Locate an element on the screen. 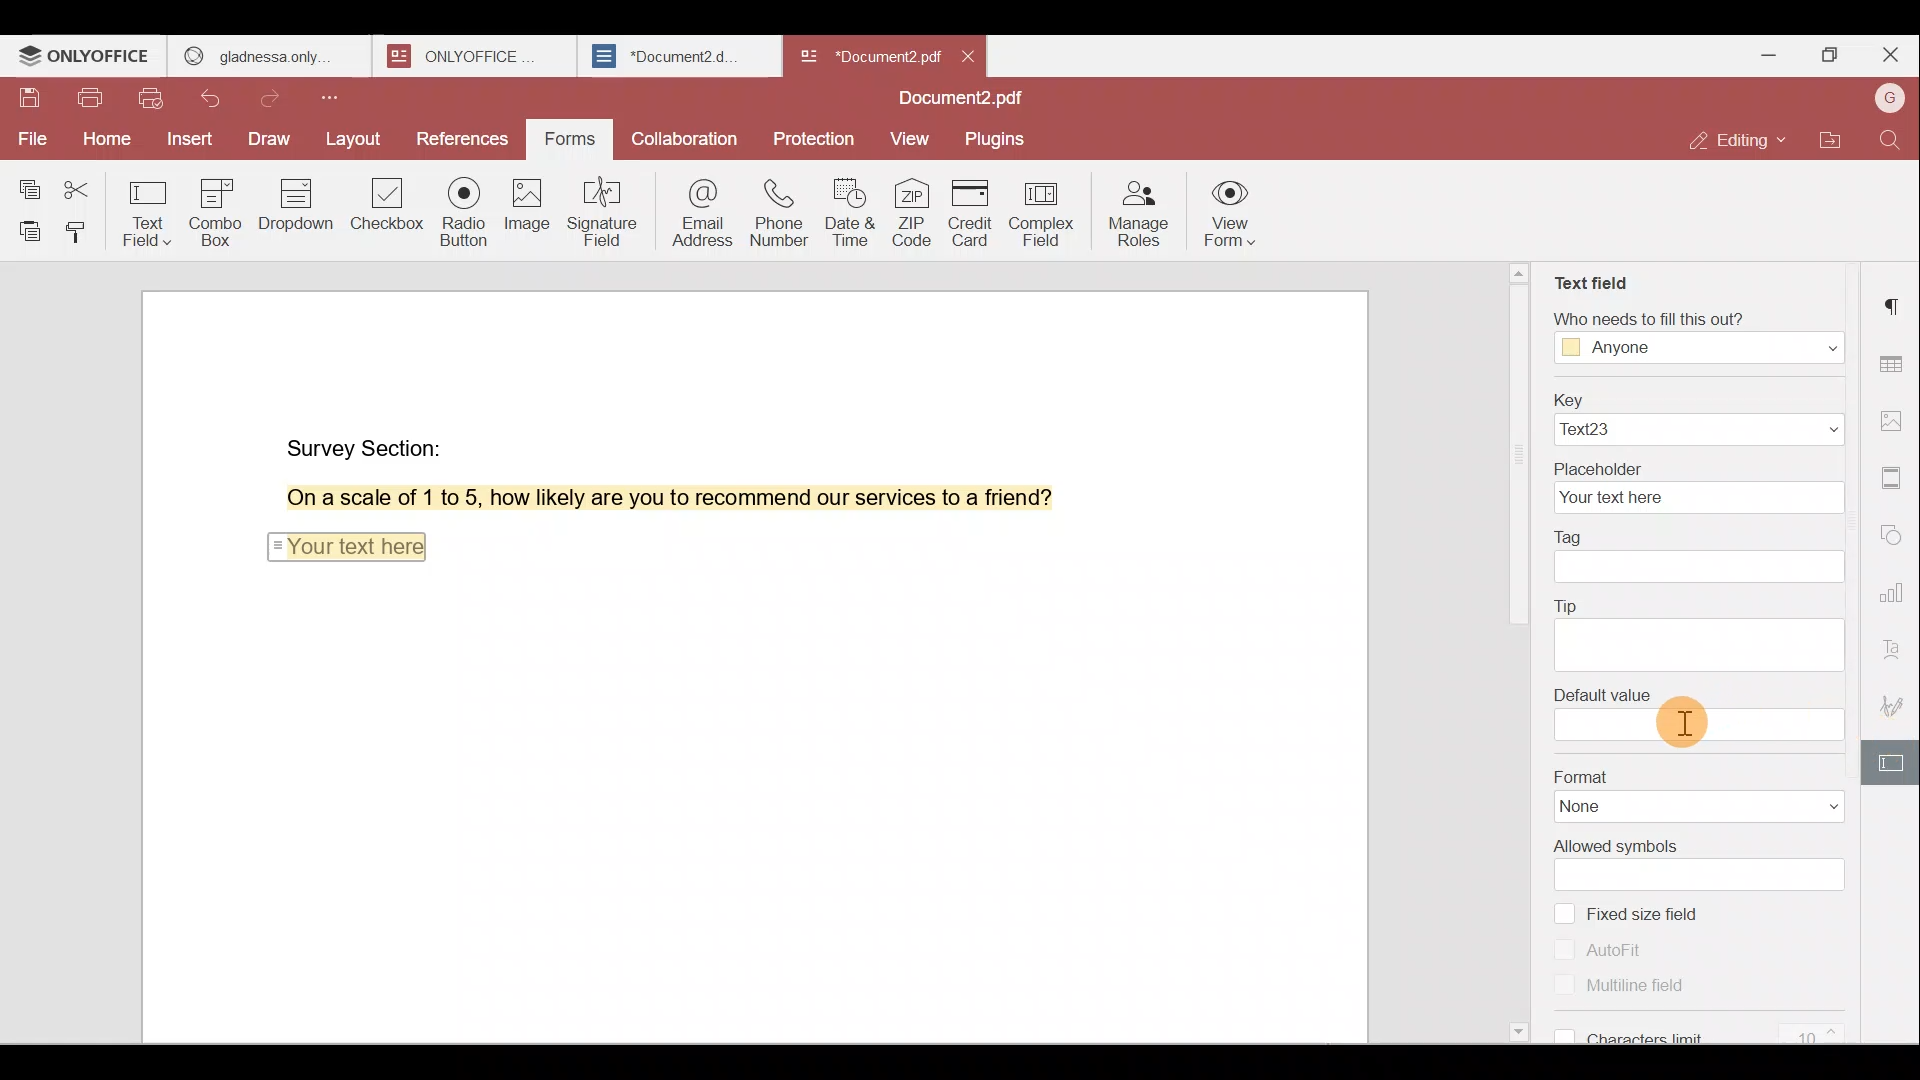 The image size is (1920, 1080). Paste is located at coordinates (24, 231).